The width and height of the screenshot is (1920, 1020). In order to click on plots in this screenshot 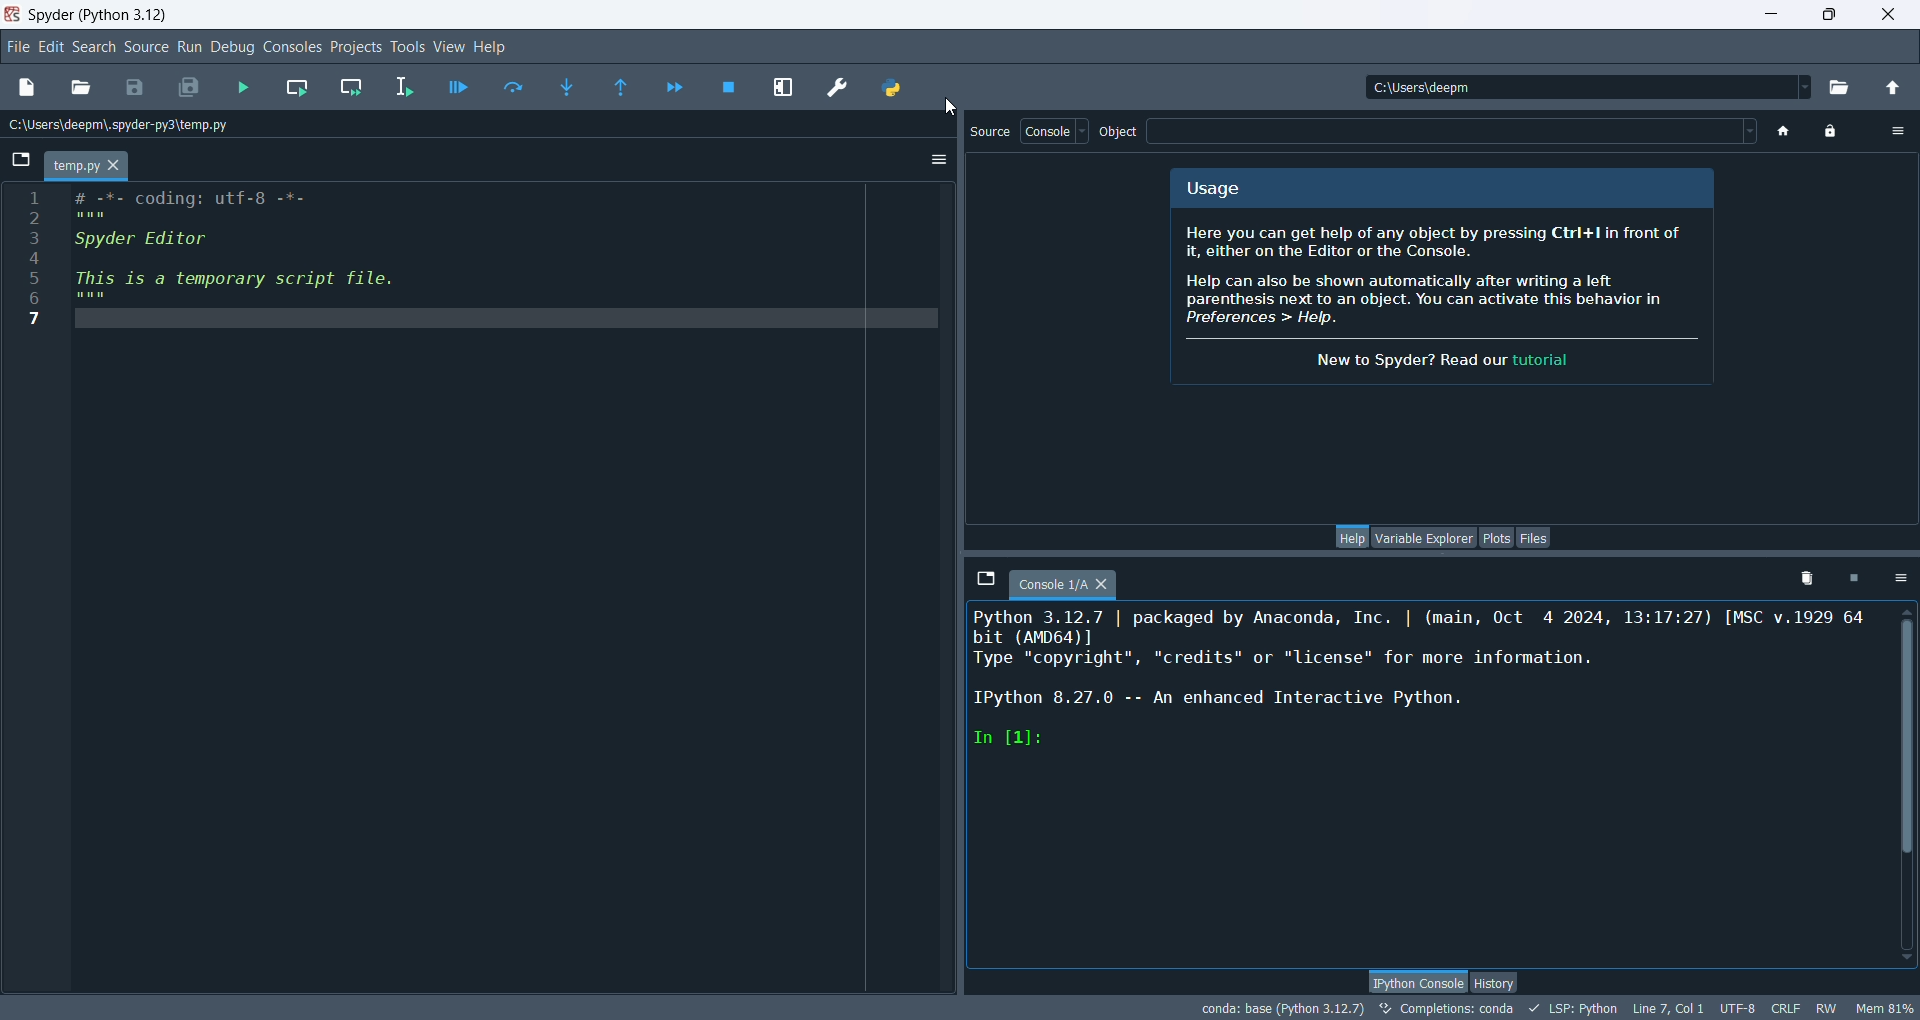, I will do `click(1499, 538)`.